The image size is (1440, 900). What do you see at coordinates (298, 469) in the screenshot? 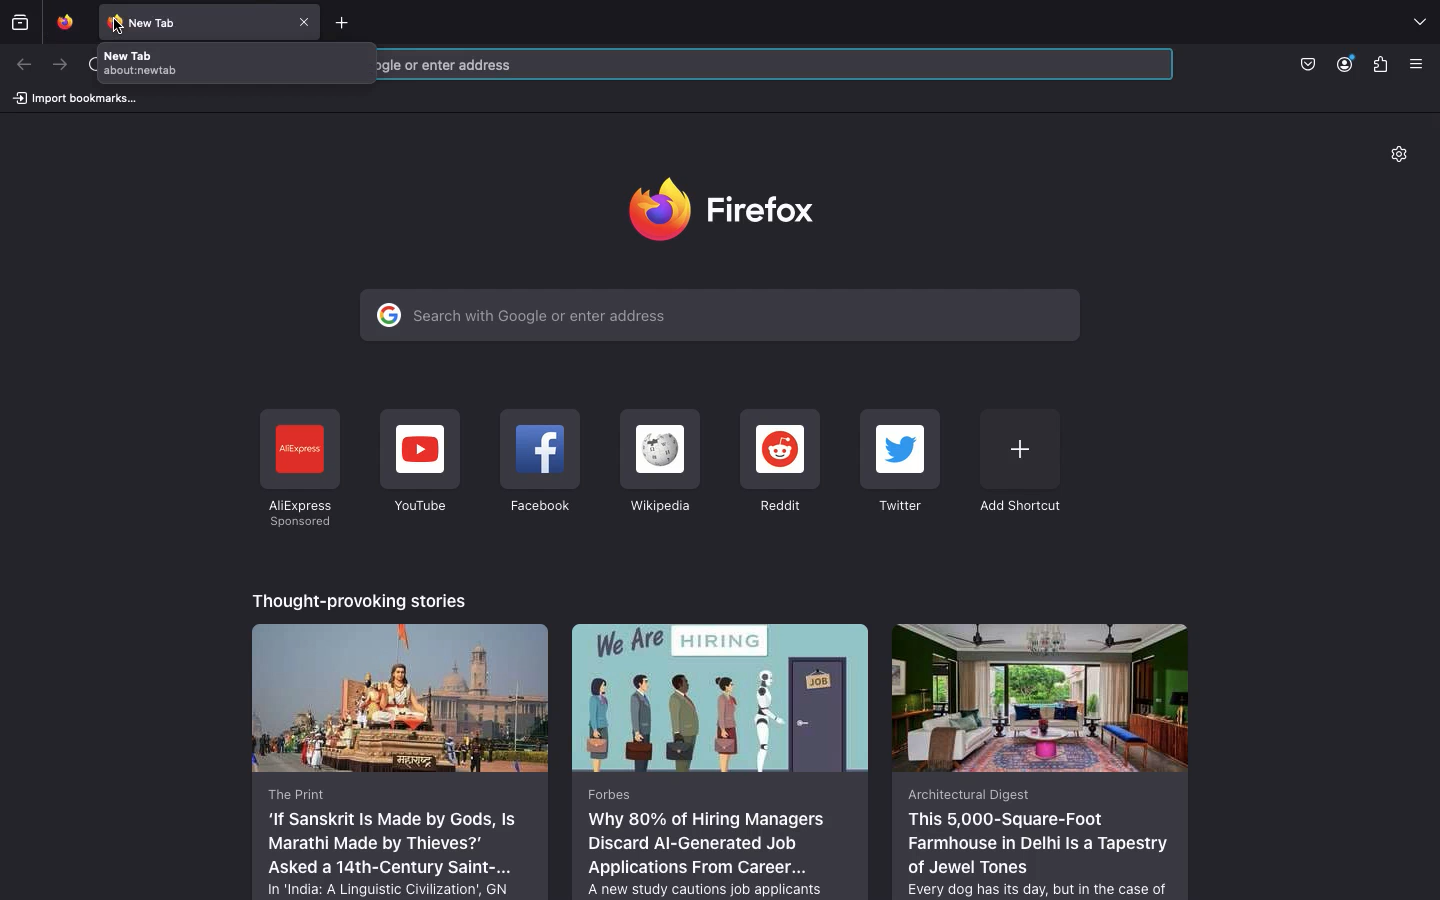
I see `AliExpress` at bounding box center [298, 469].